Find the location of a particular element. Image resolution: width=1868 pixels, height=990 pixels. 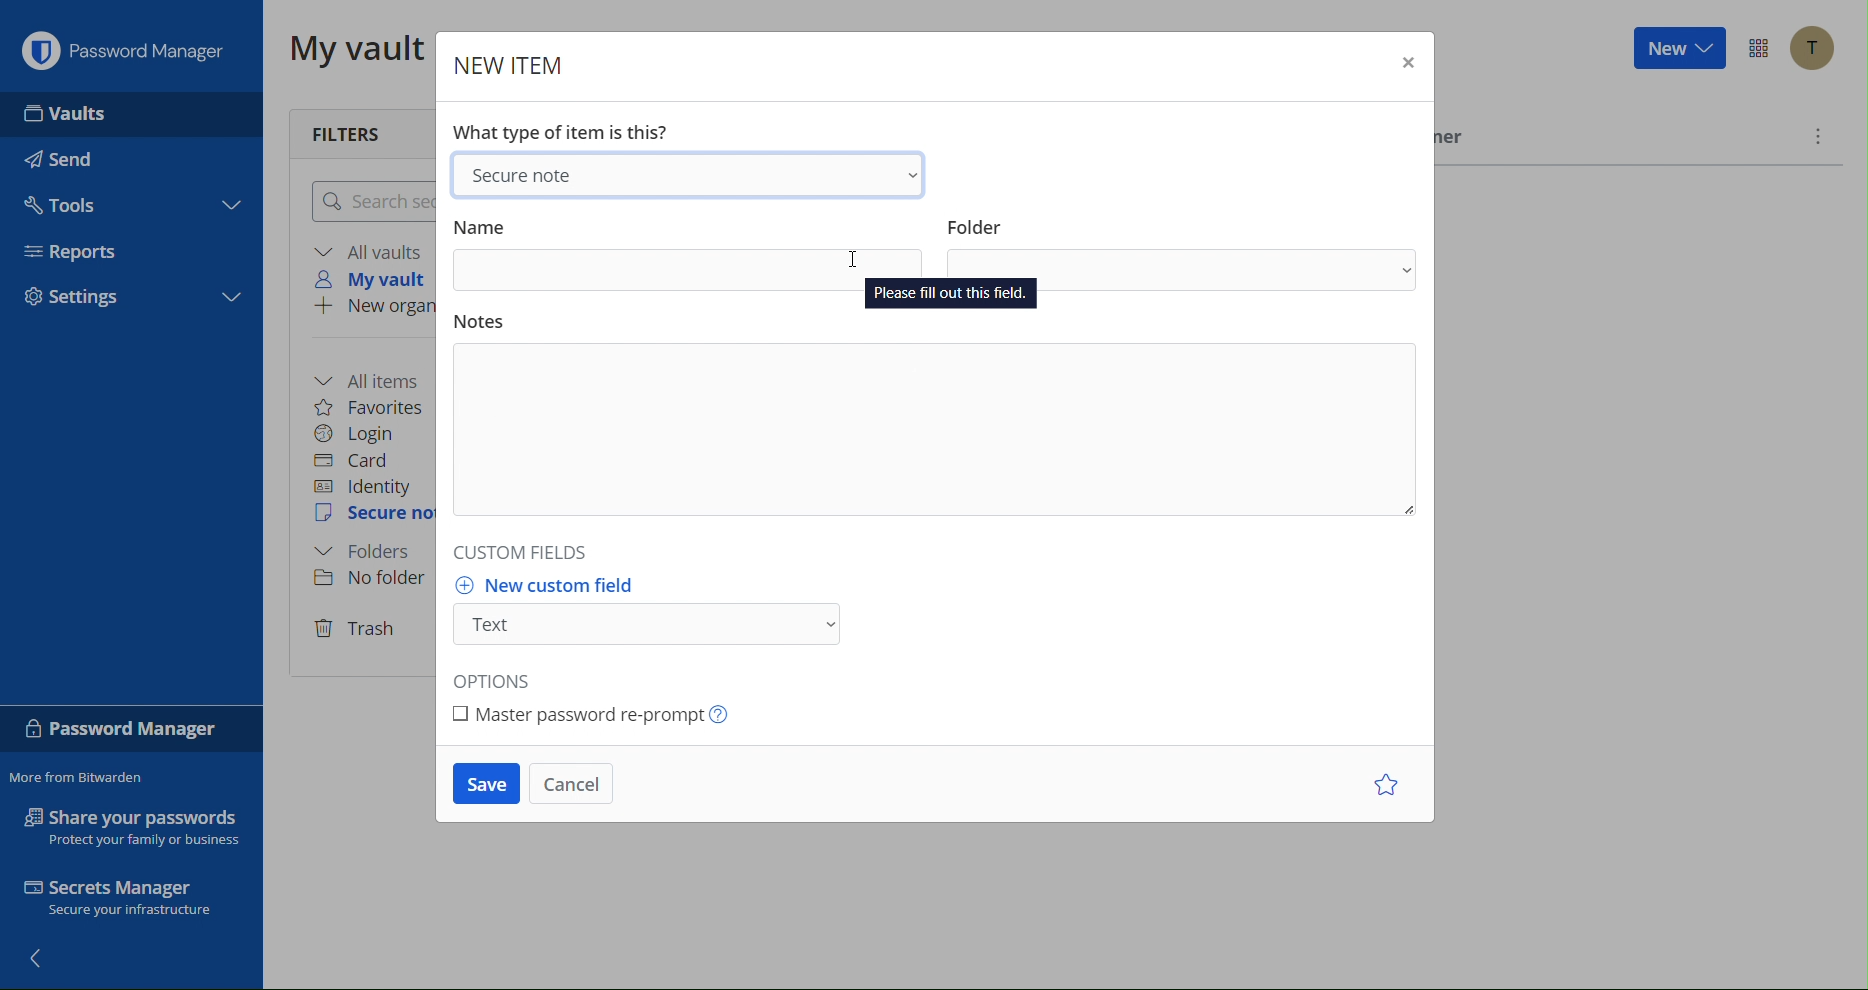

Notes is located at coordinates (933, 424).